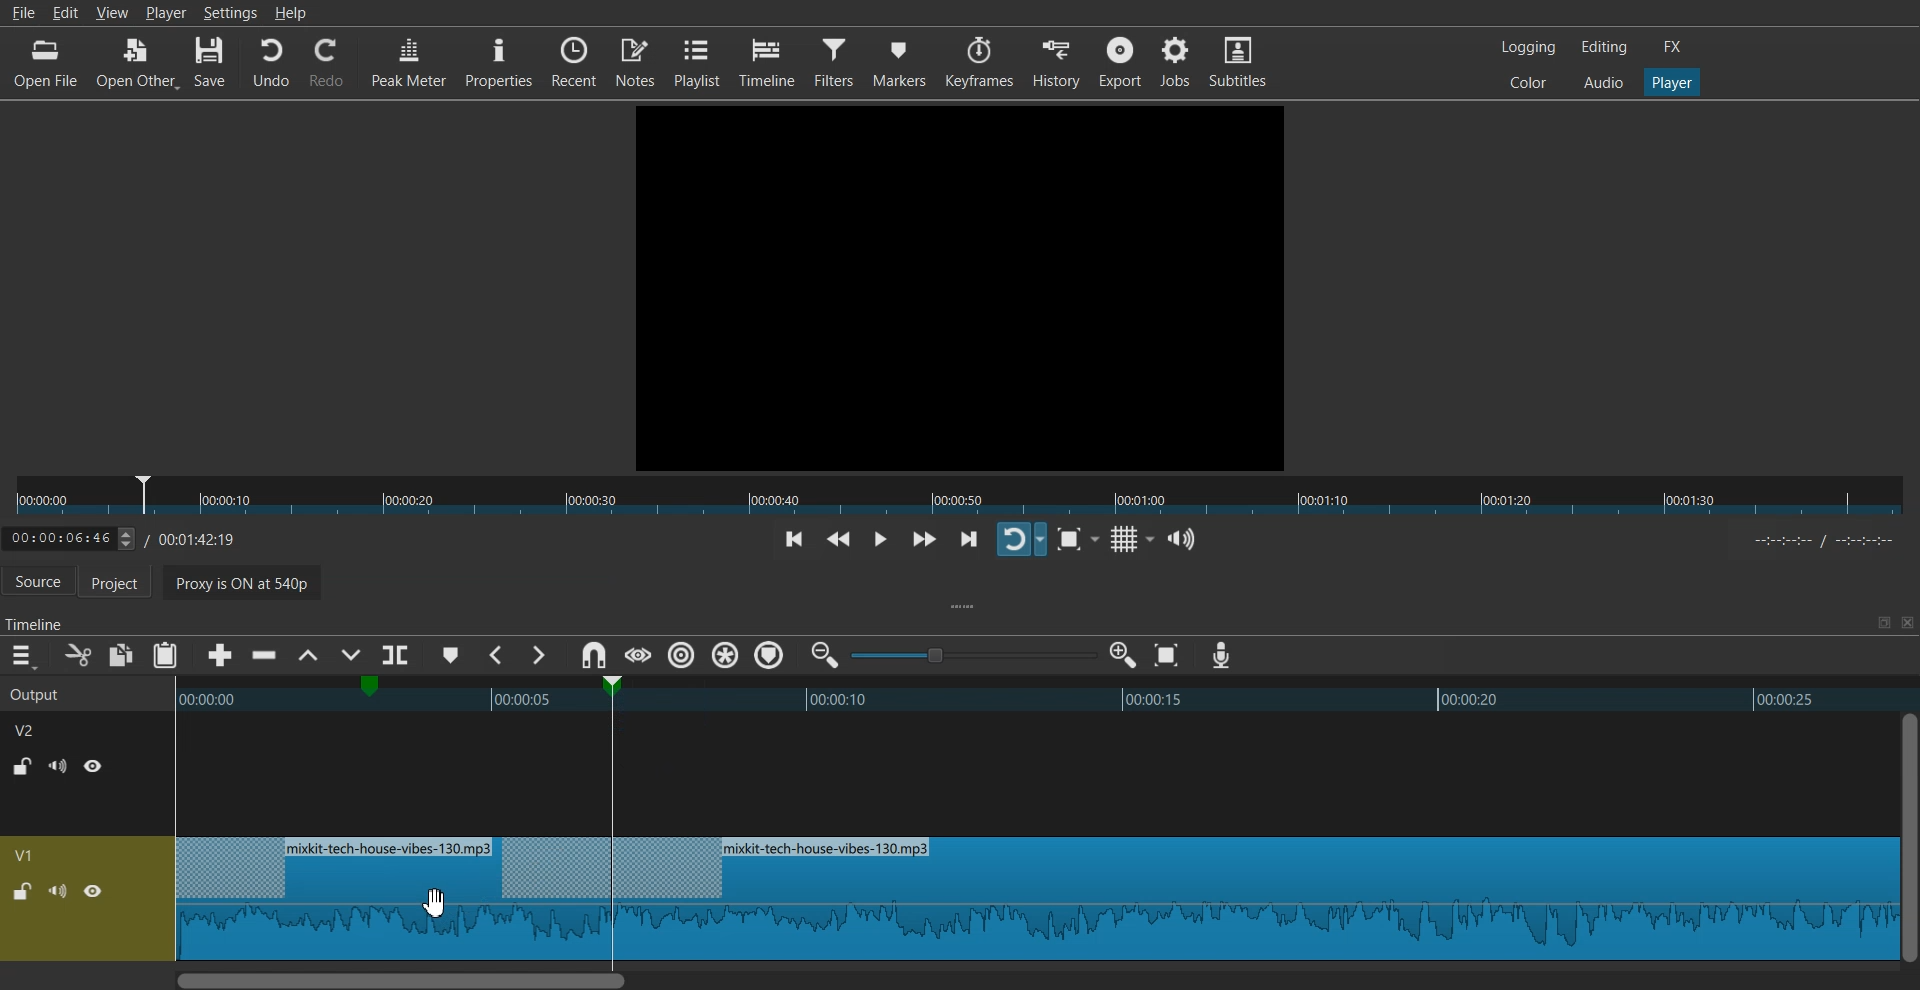 The width and height of the screenshot is (1920, 990). Describe the element at coordinates (1182, 540) in the screenshot. I see `Show the volume control` at that location.